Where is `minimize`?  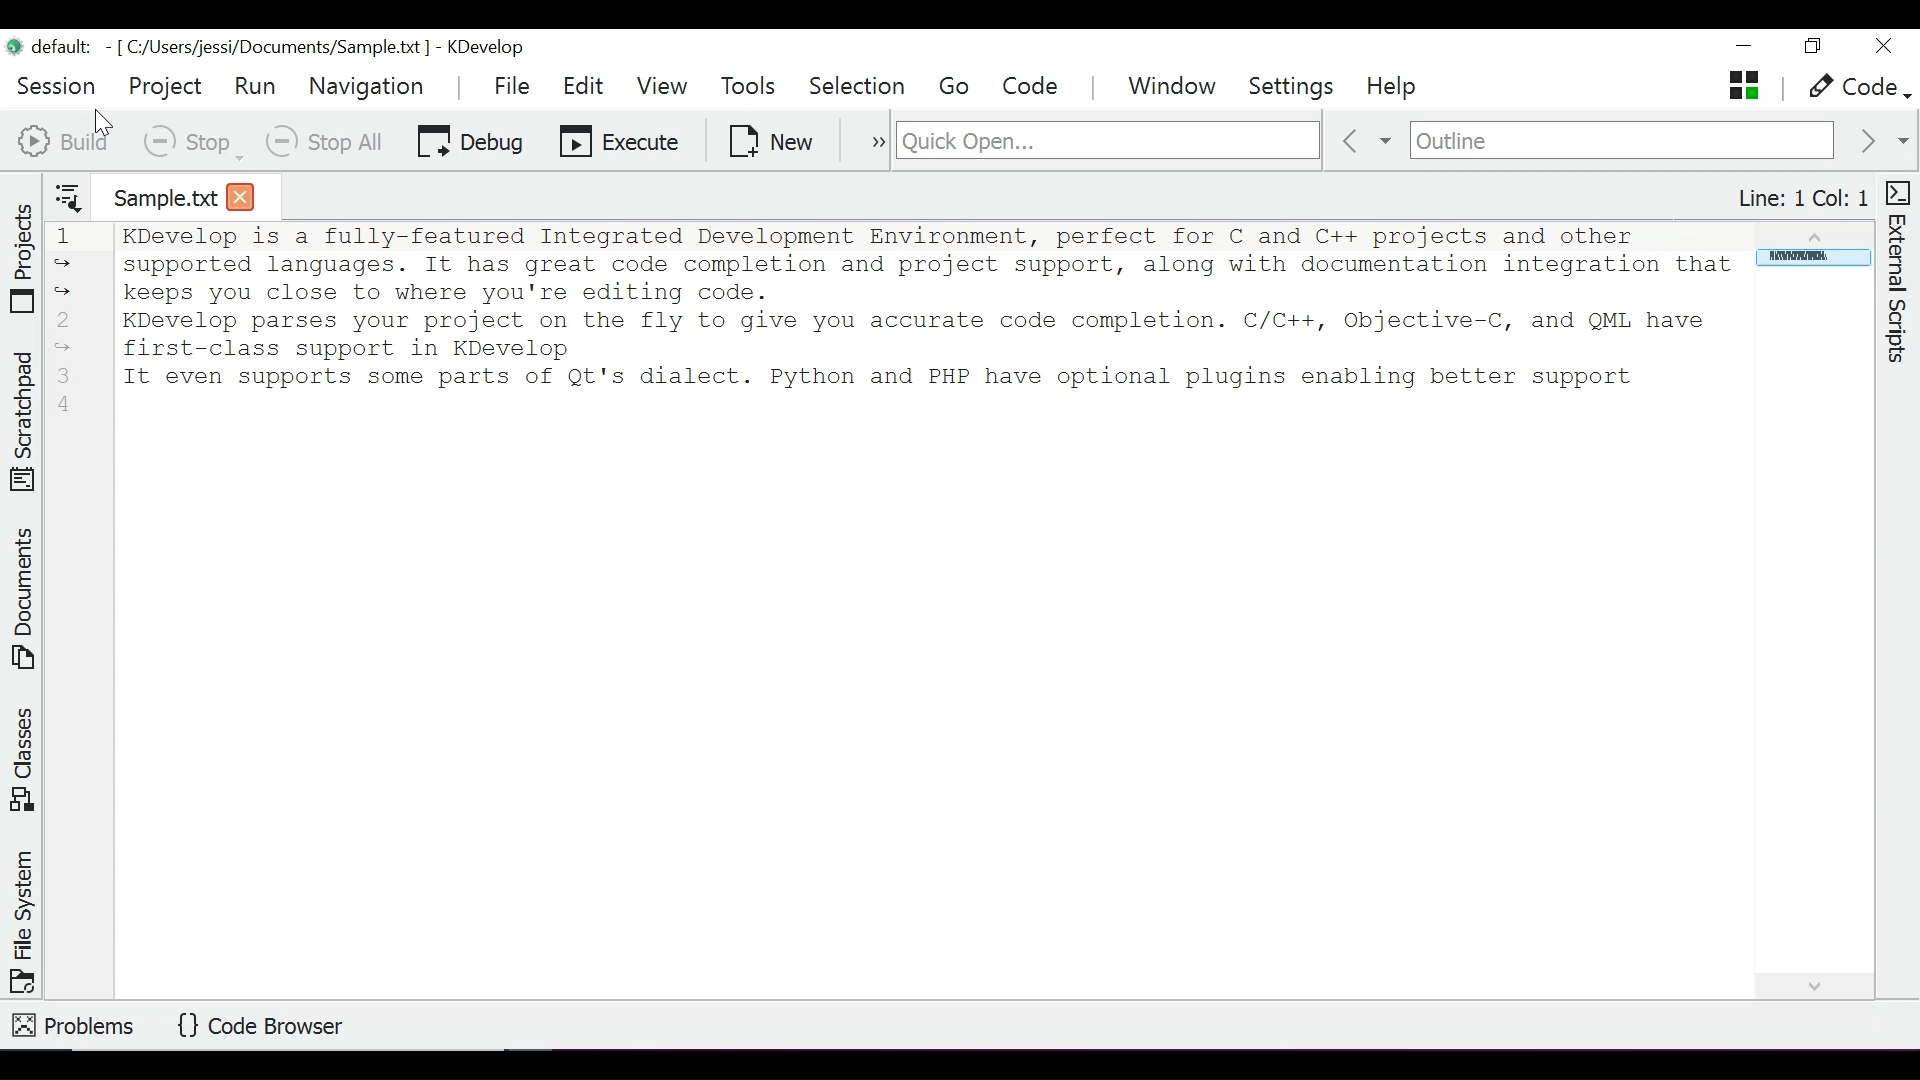 minimize is located at coordinates (1747, 49).